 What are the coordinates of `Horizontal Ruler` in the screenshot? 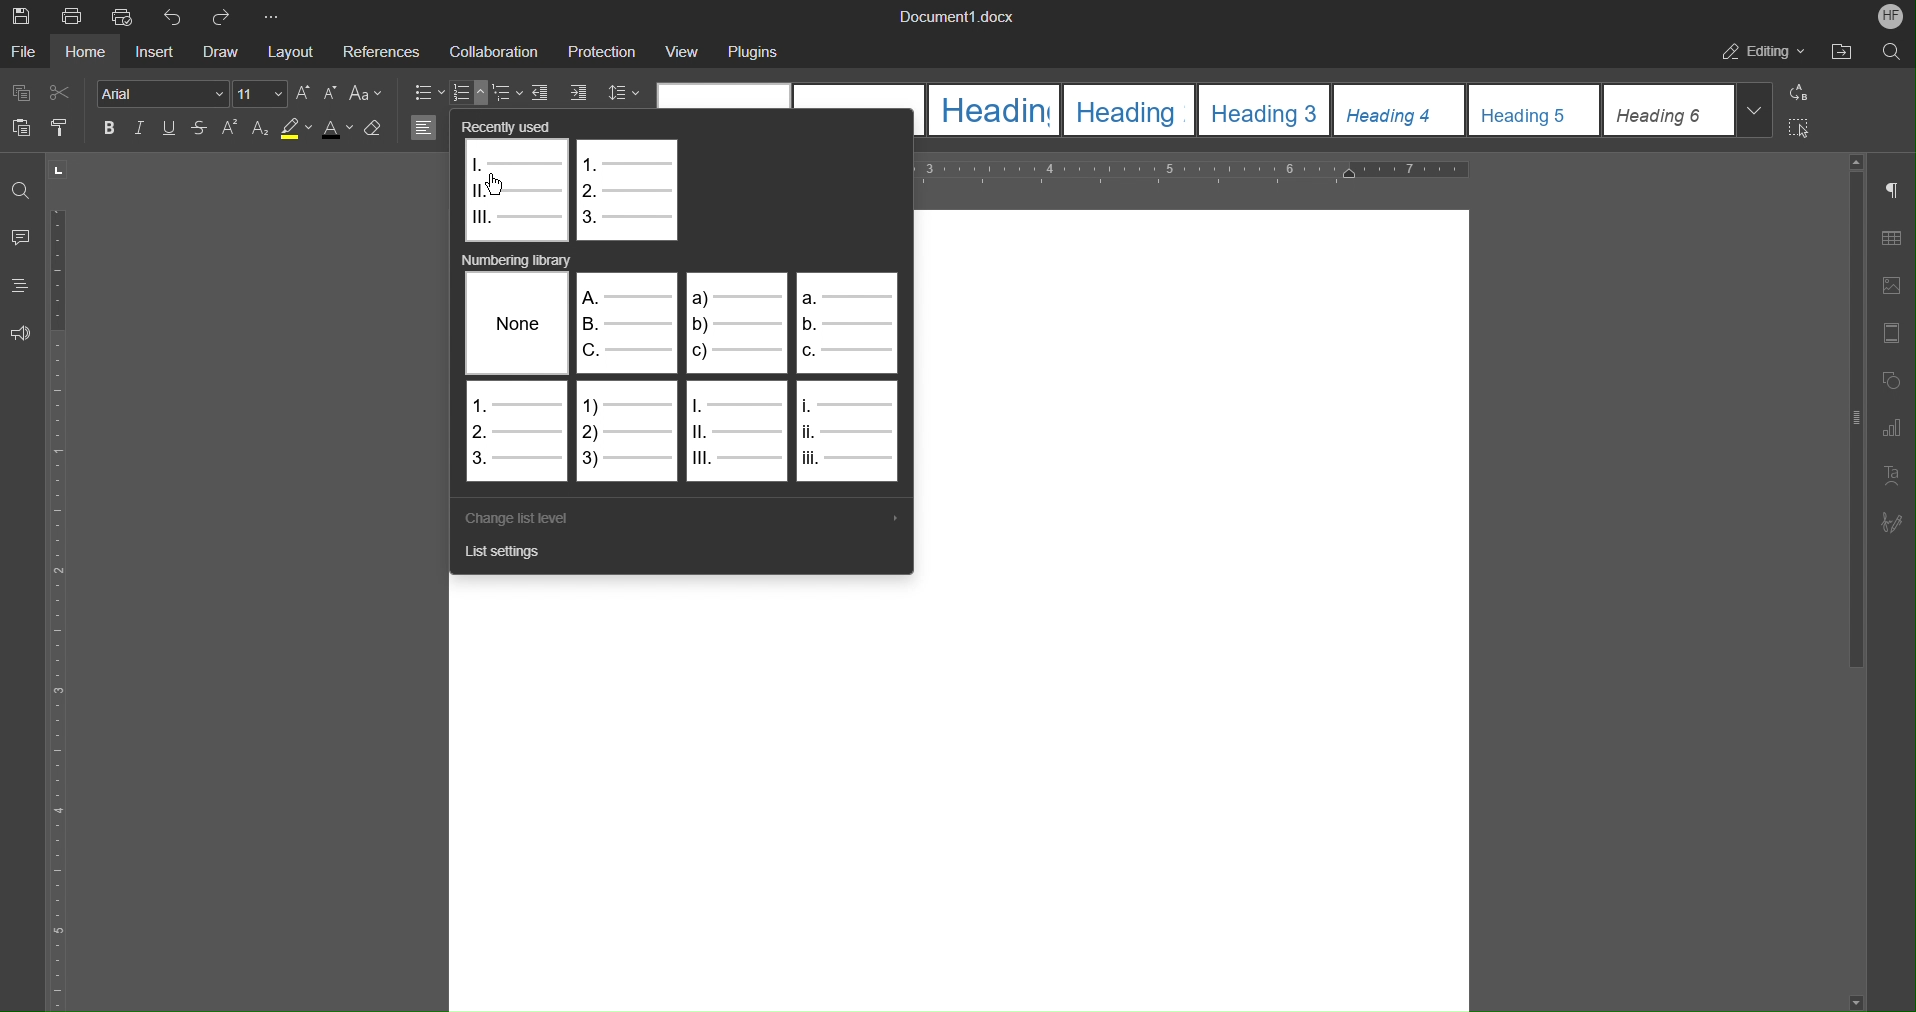 It's located at (1203, 171).